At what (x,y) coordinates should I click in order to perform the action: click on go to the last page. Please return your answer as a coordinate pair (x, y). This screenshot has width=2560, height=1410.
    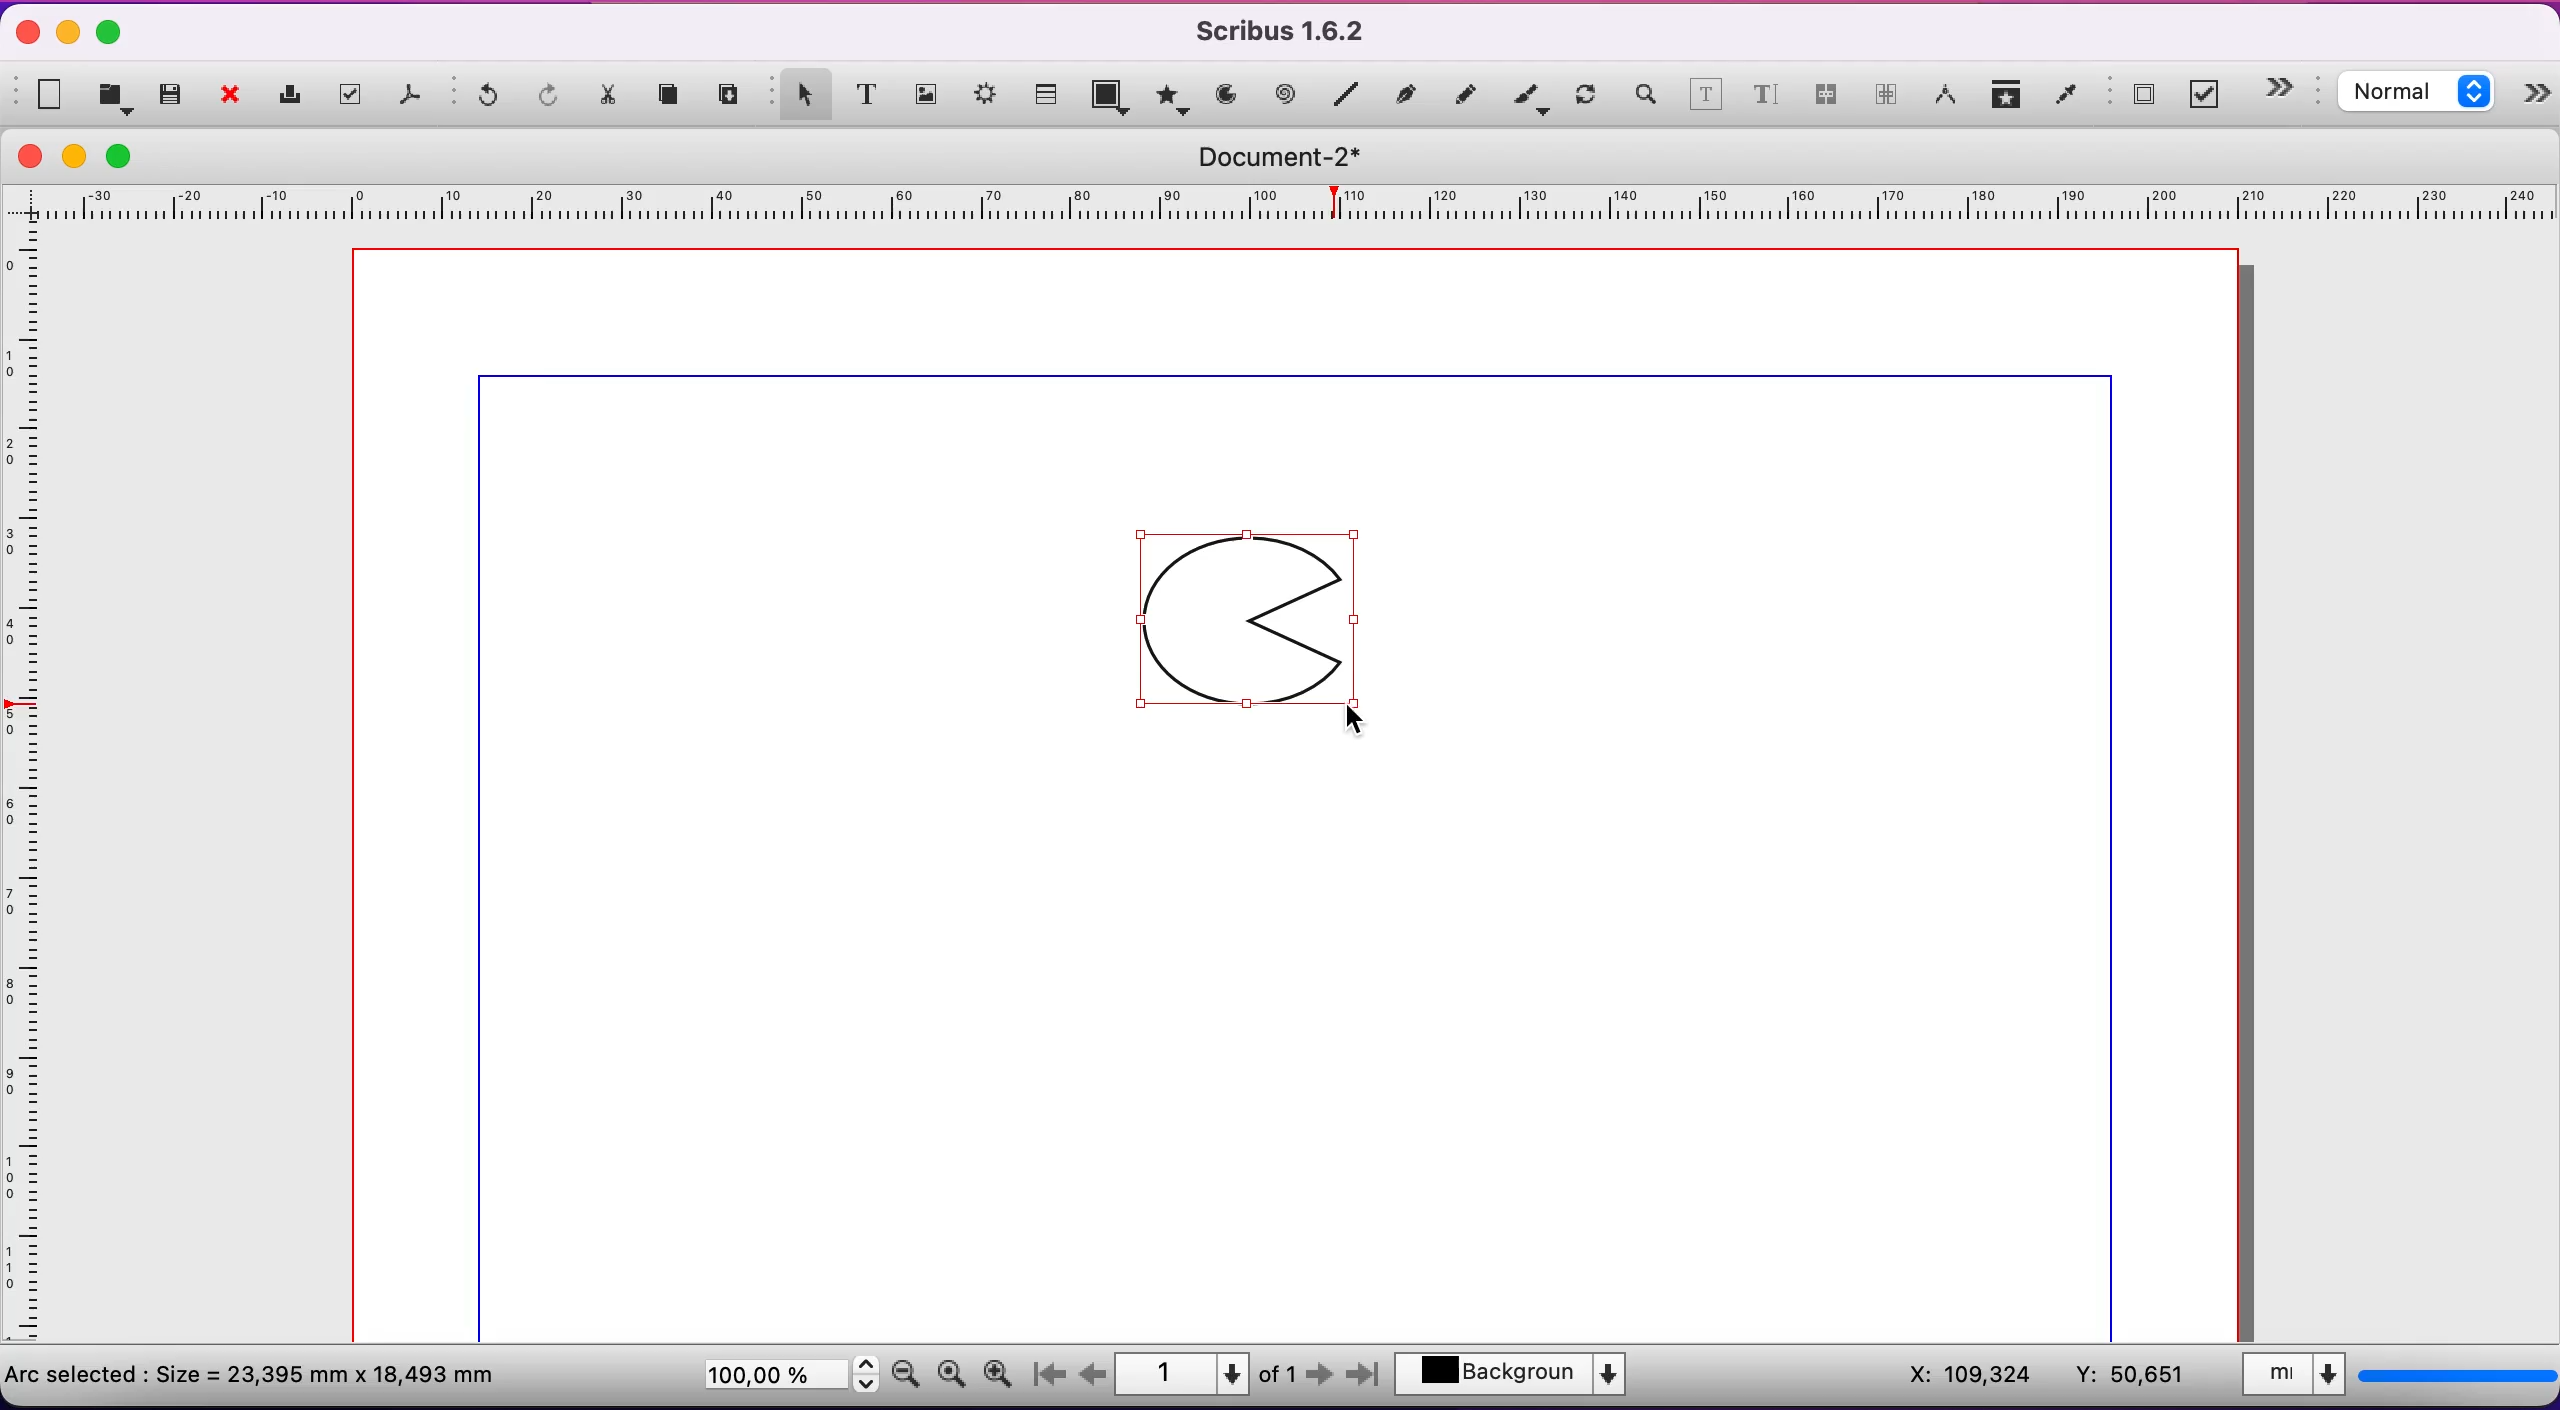
    Looking at the image, I should click on (1360, 1379).